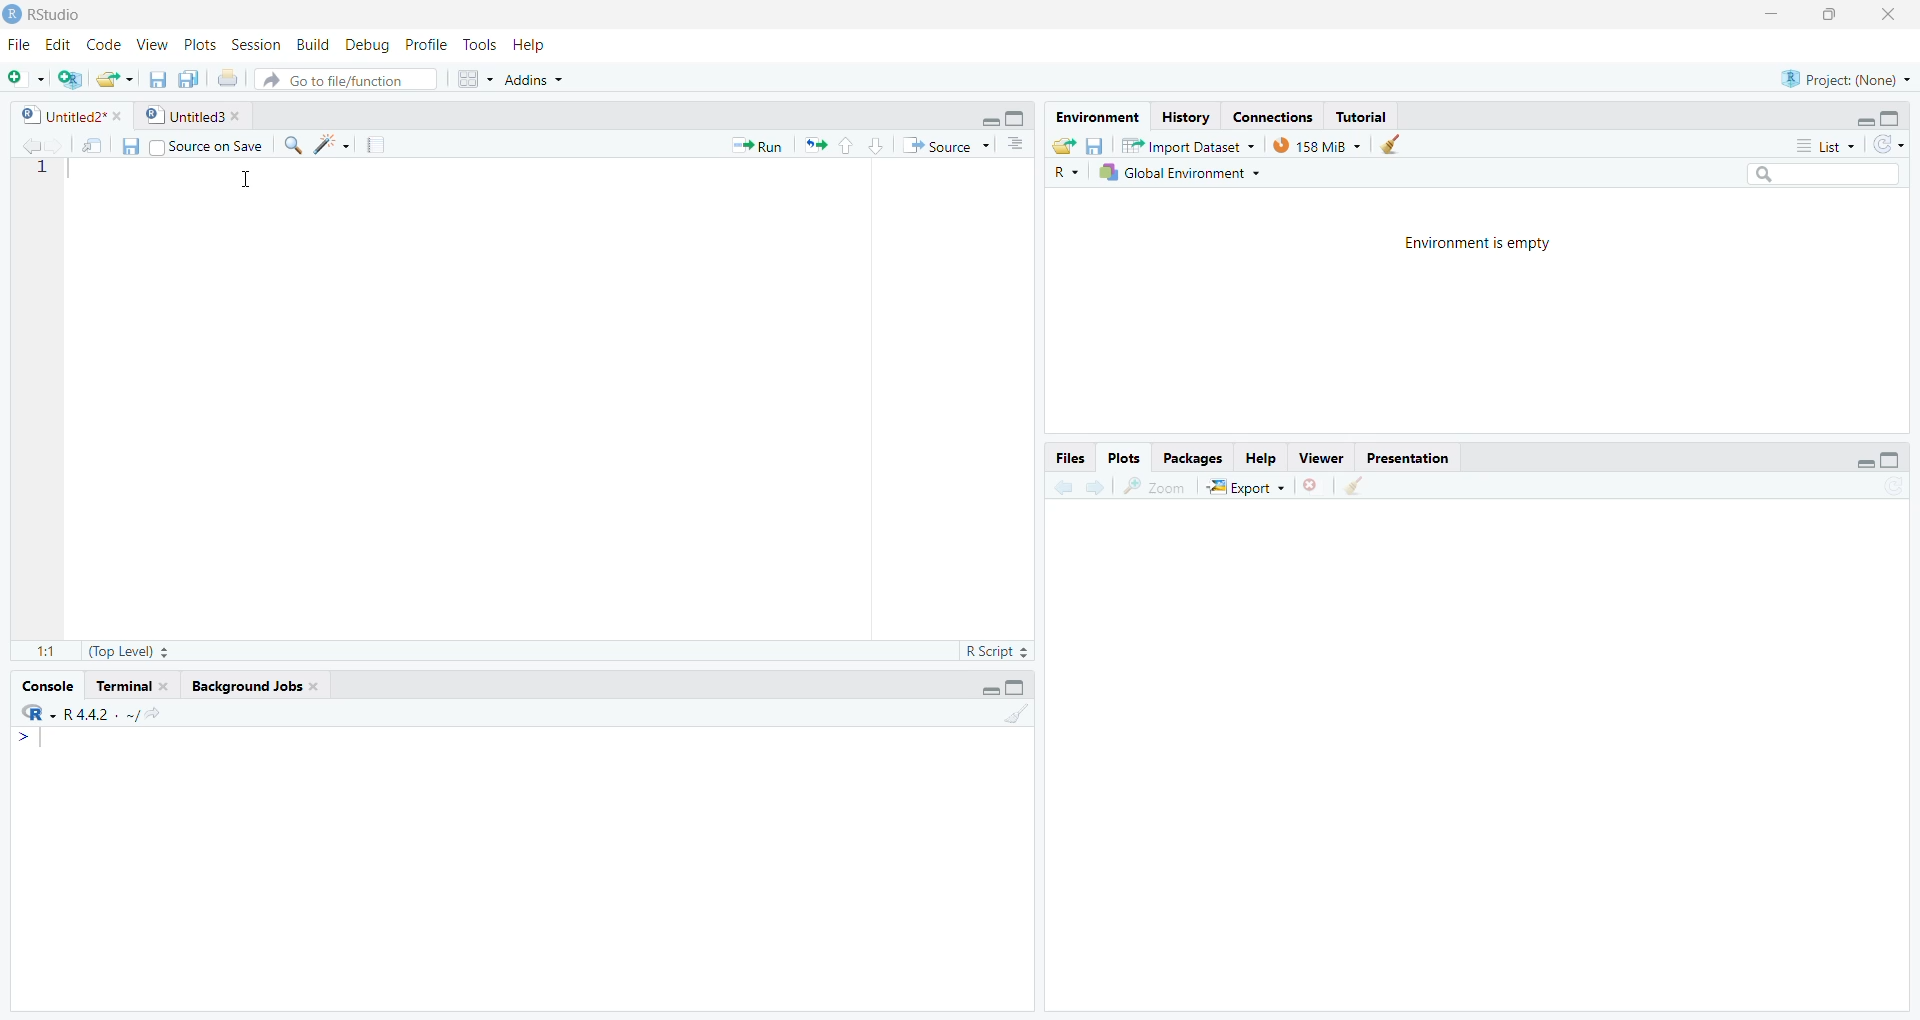  Describe the element at coordinates (1894, 146) in the screenshot. I see `Refresh` at that location.